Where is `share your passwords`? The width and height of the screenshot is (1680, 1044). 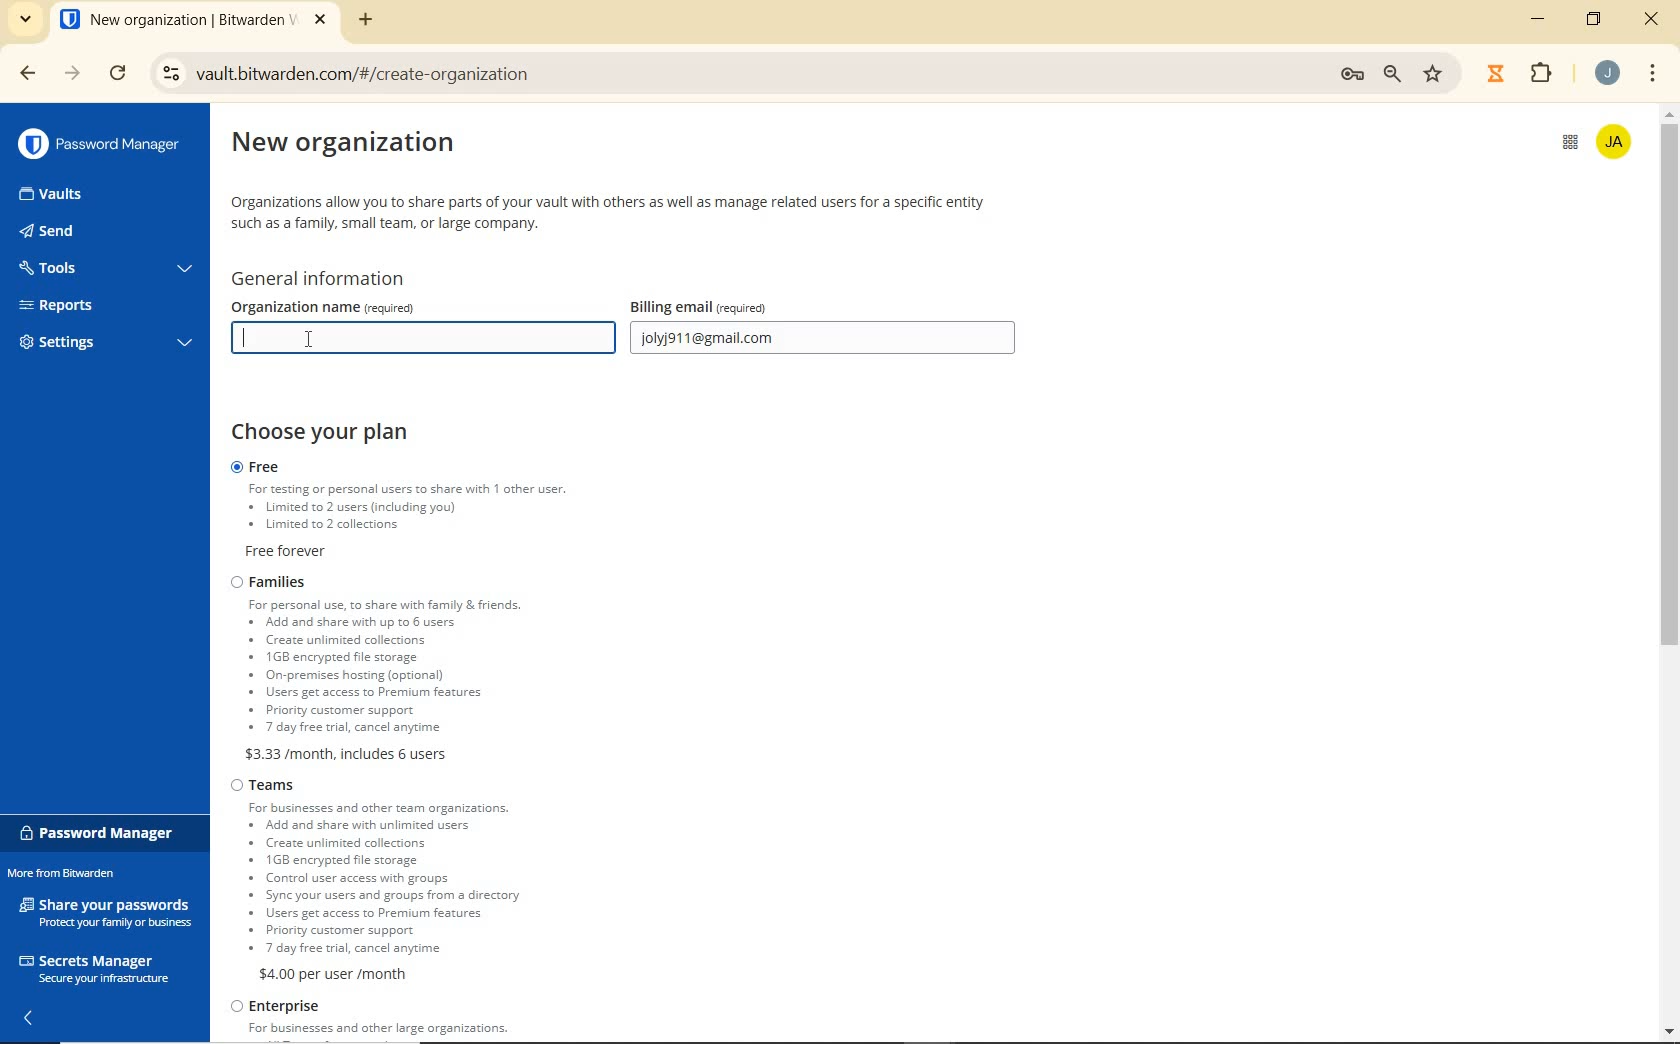 share your passwords is located at coordinates (108, 911).